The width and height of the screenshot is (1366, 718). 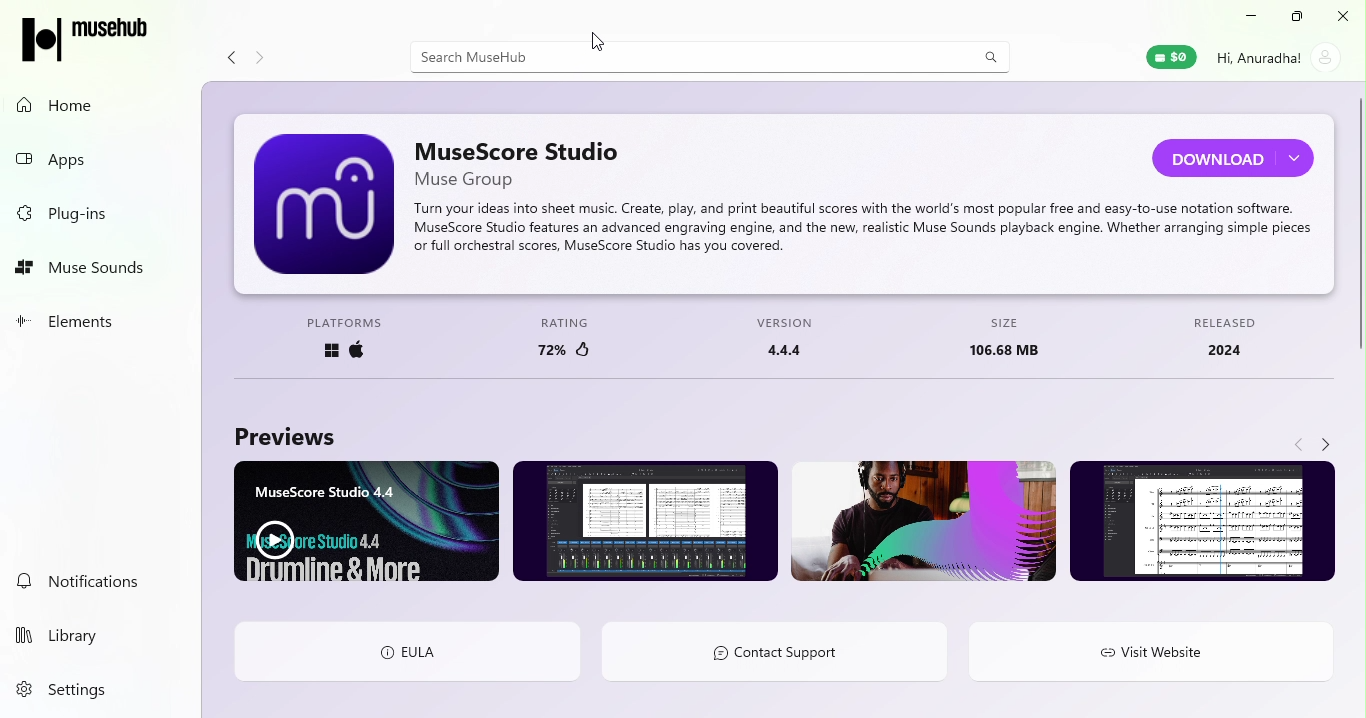 What do you see at coordinates (1332, 444) in the screenshot?
I see `Navigate forward` at bounding box center [1332, 444].